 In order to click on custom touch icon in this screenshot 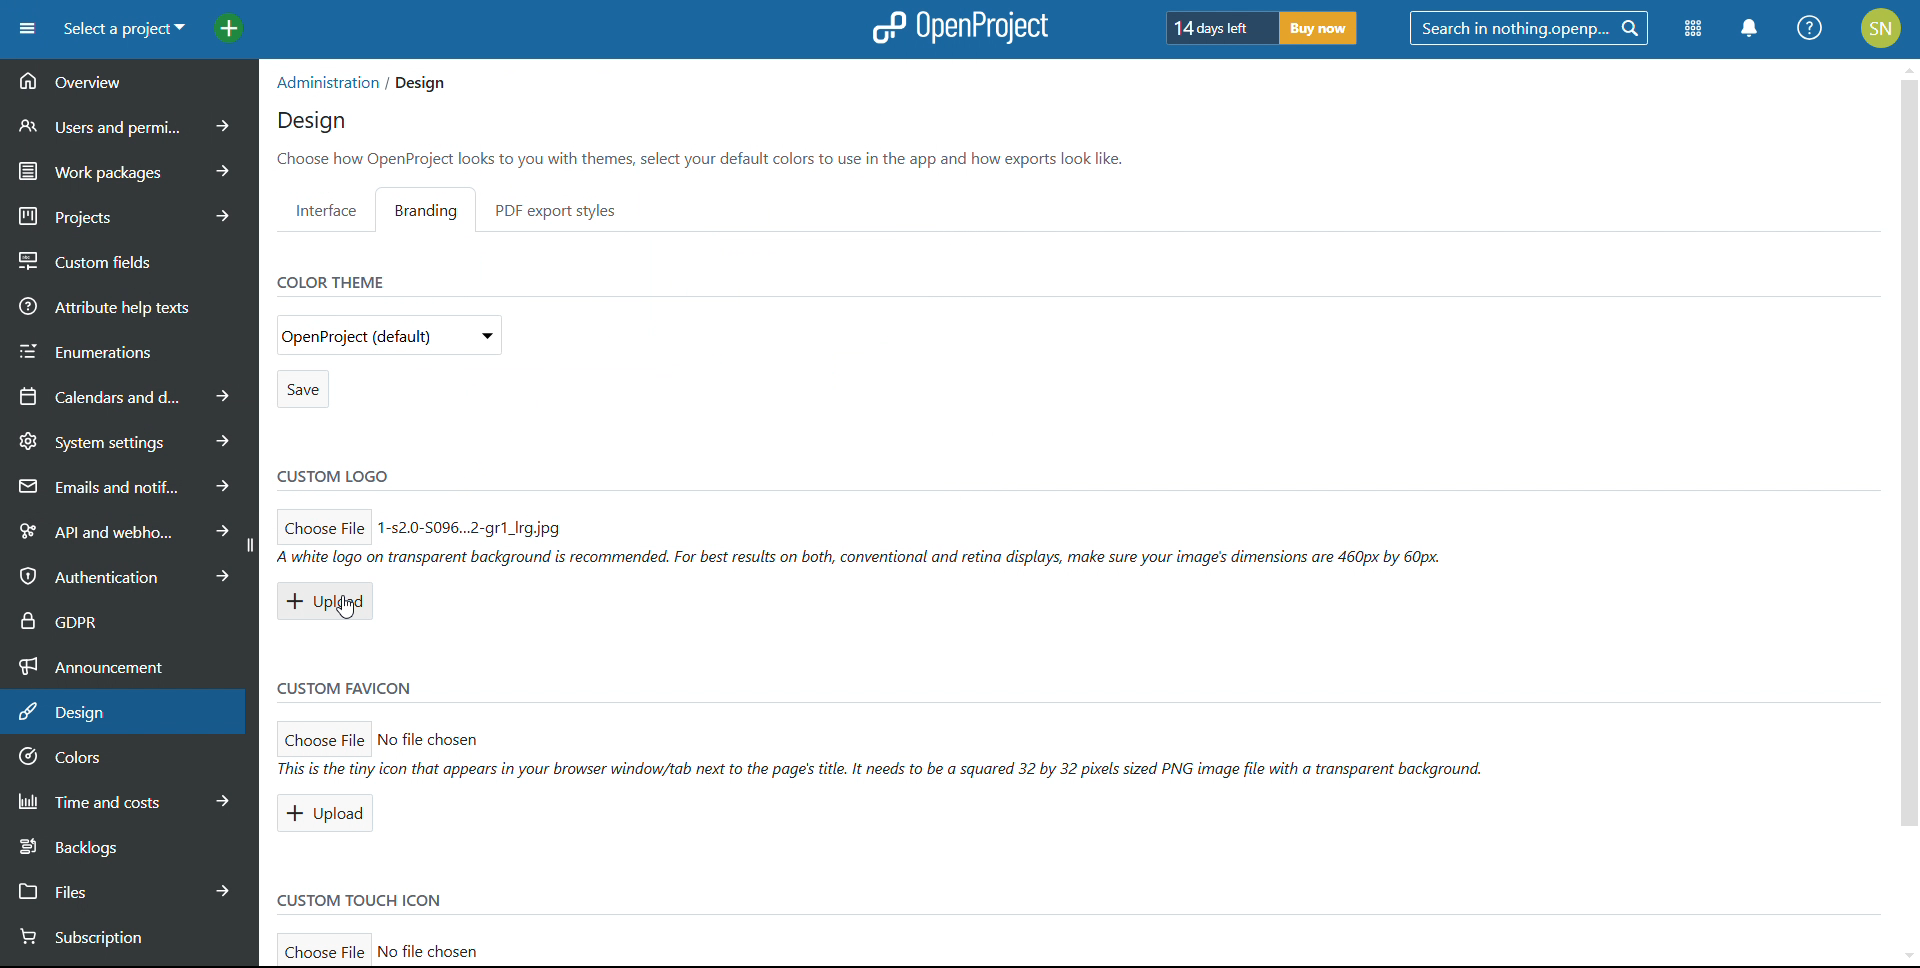, I will do `click(363, 901)`.